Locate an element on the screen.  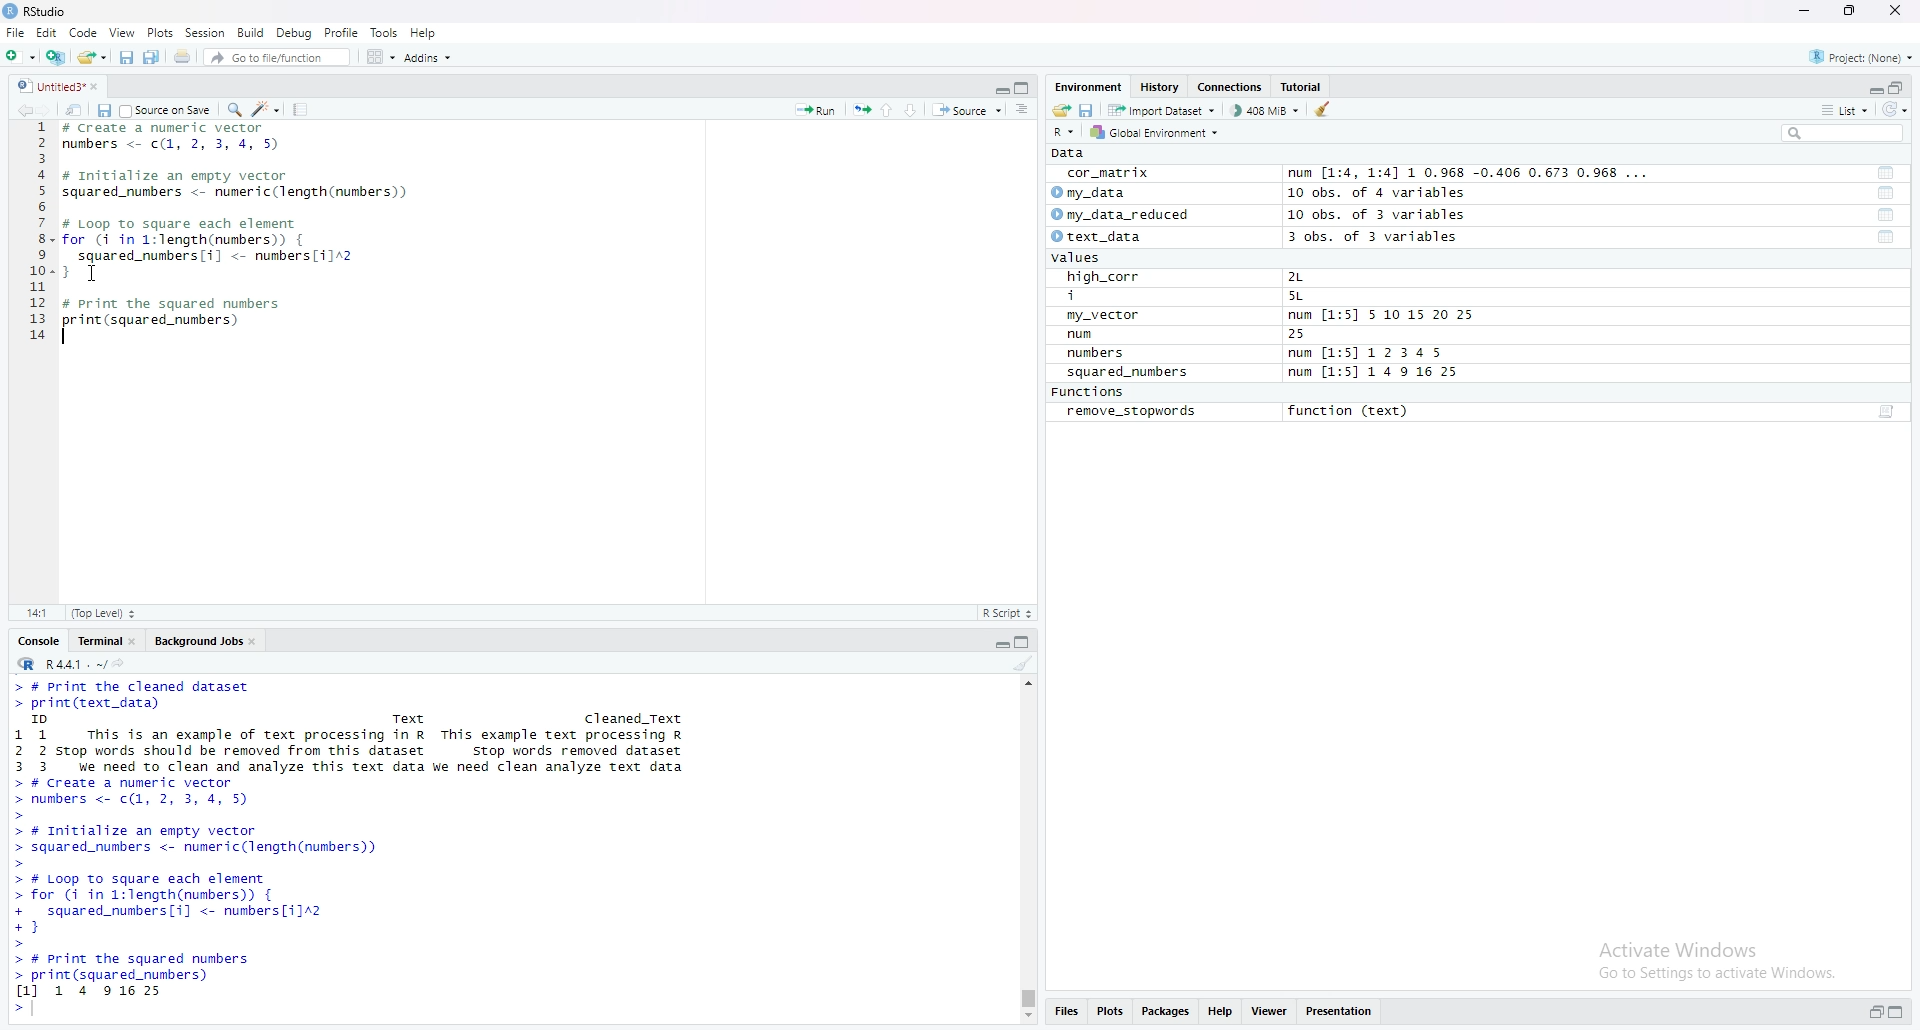
Activate Windows
Go to Settings to activate Windows. is located at coordinates (1720, 957).